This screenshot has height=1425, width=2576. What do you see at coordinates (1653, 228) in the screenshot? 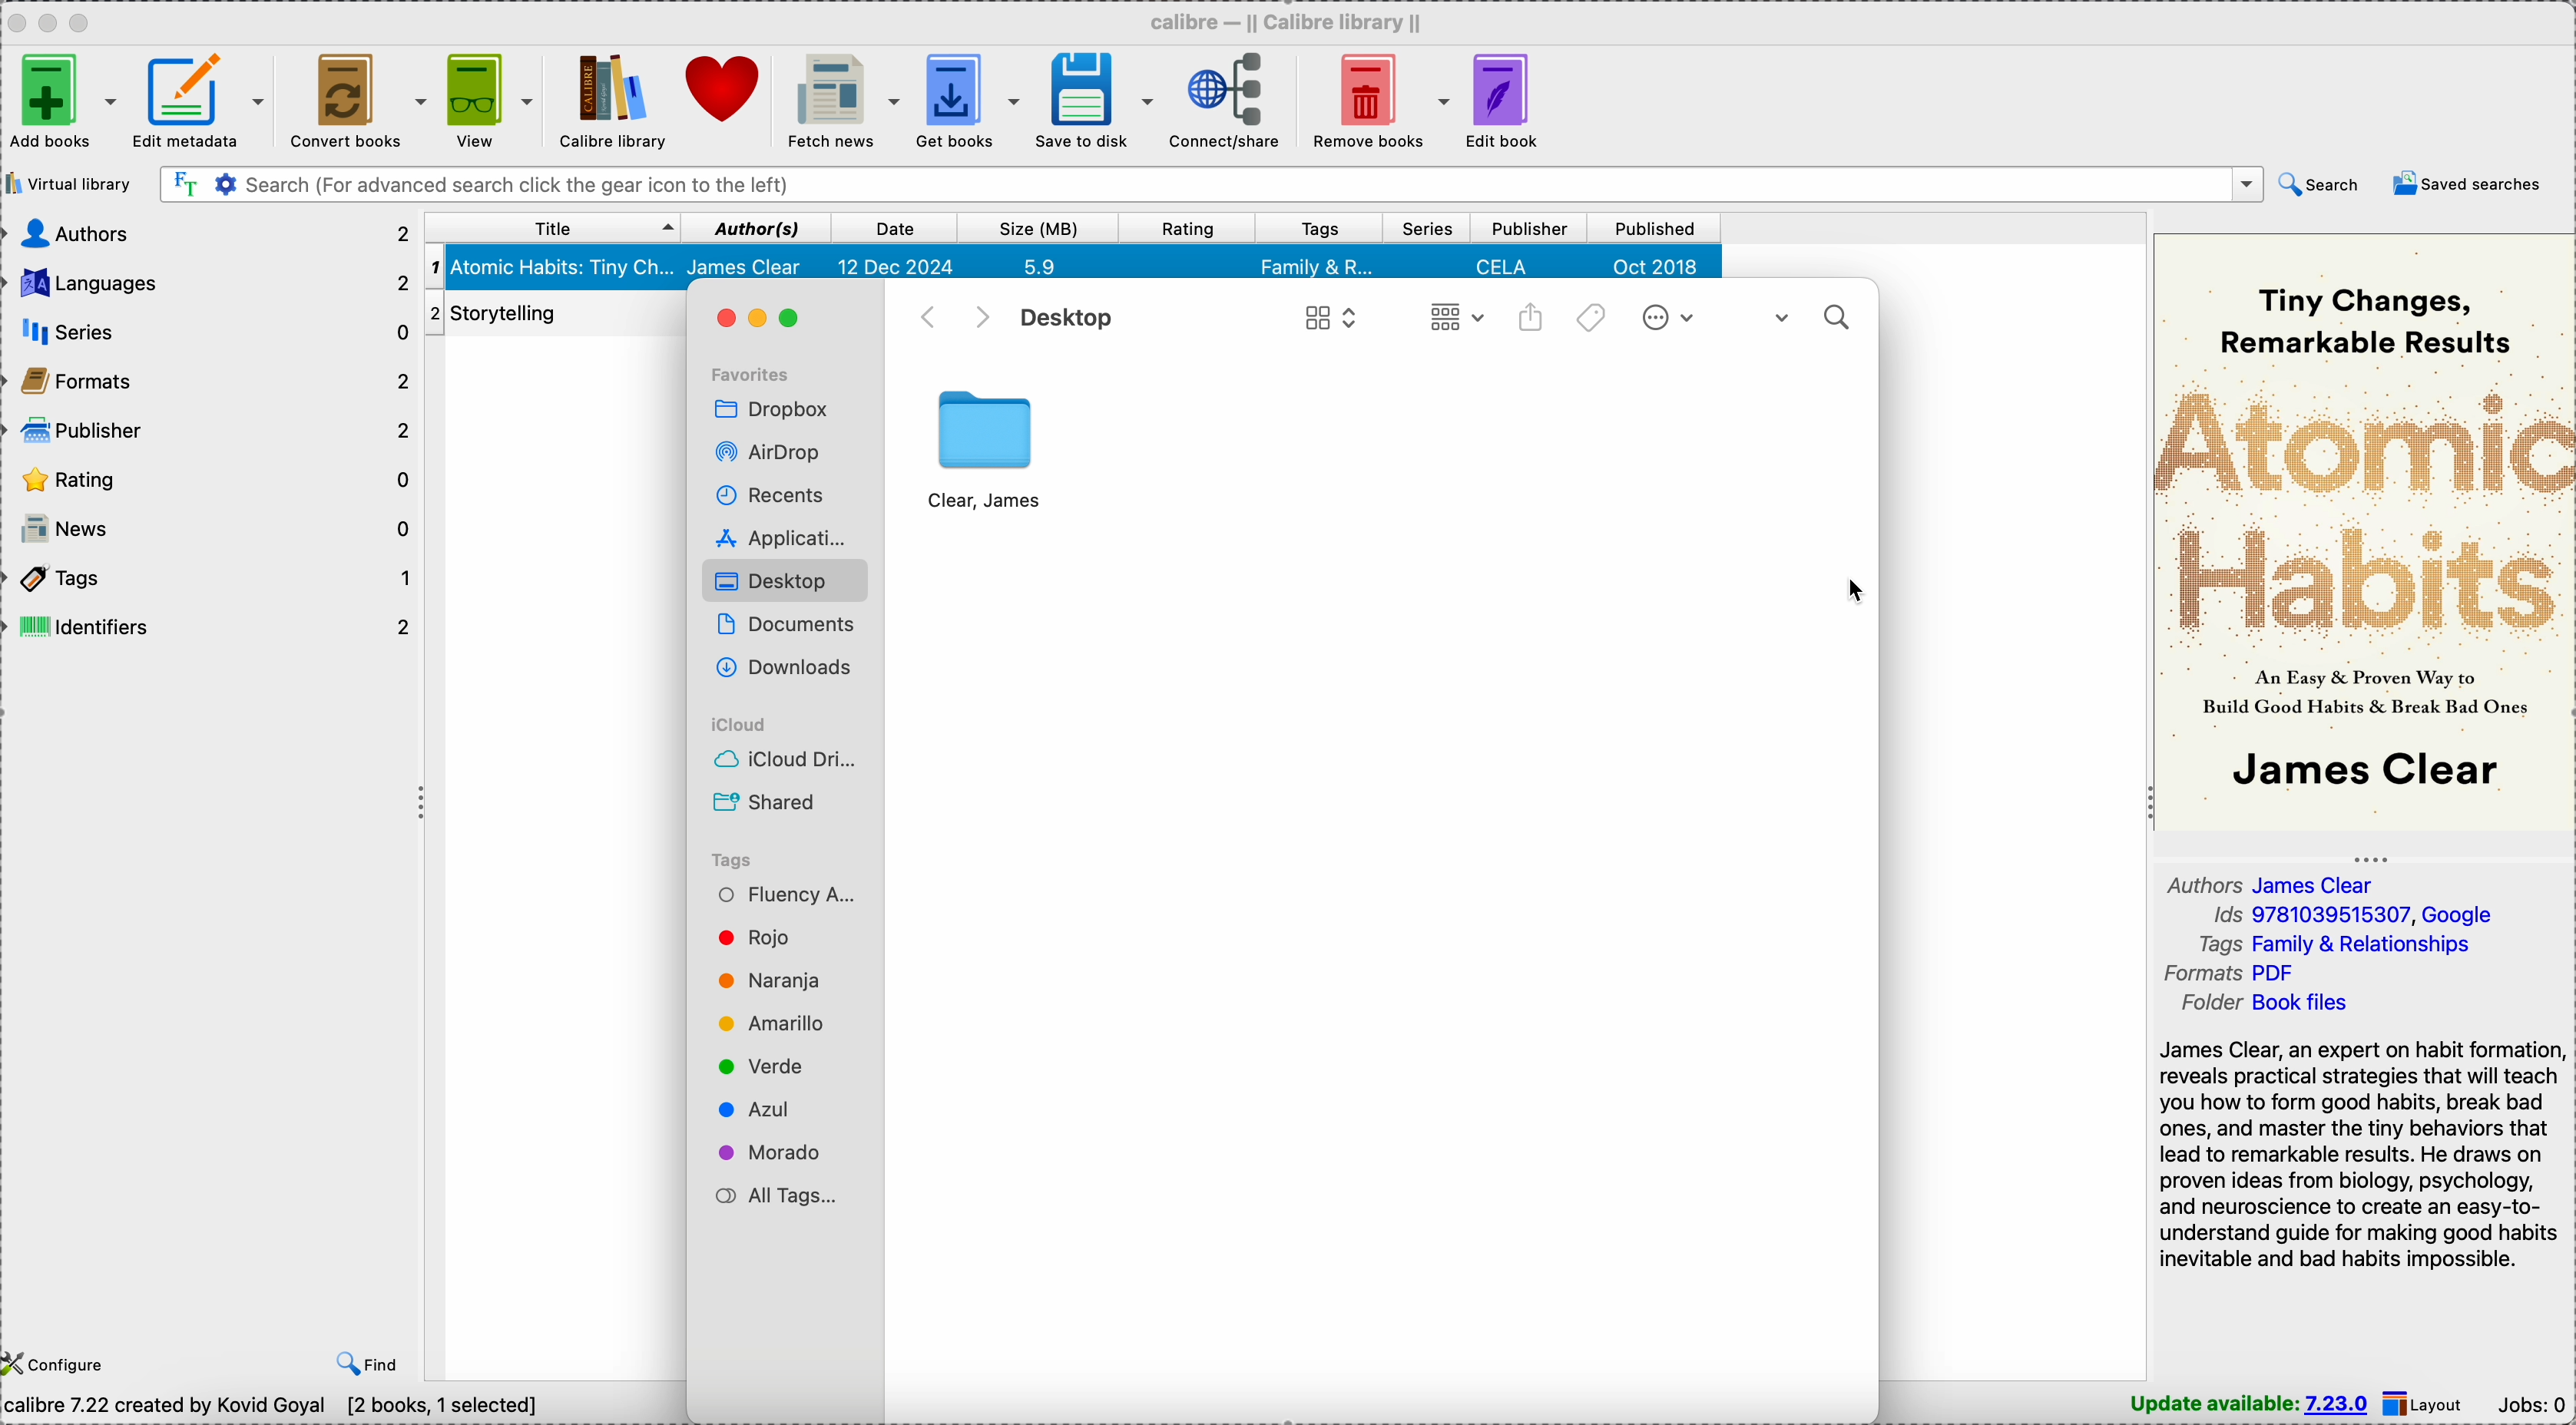
I see `published` at bounding box center [1653, 228].